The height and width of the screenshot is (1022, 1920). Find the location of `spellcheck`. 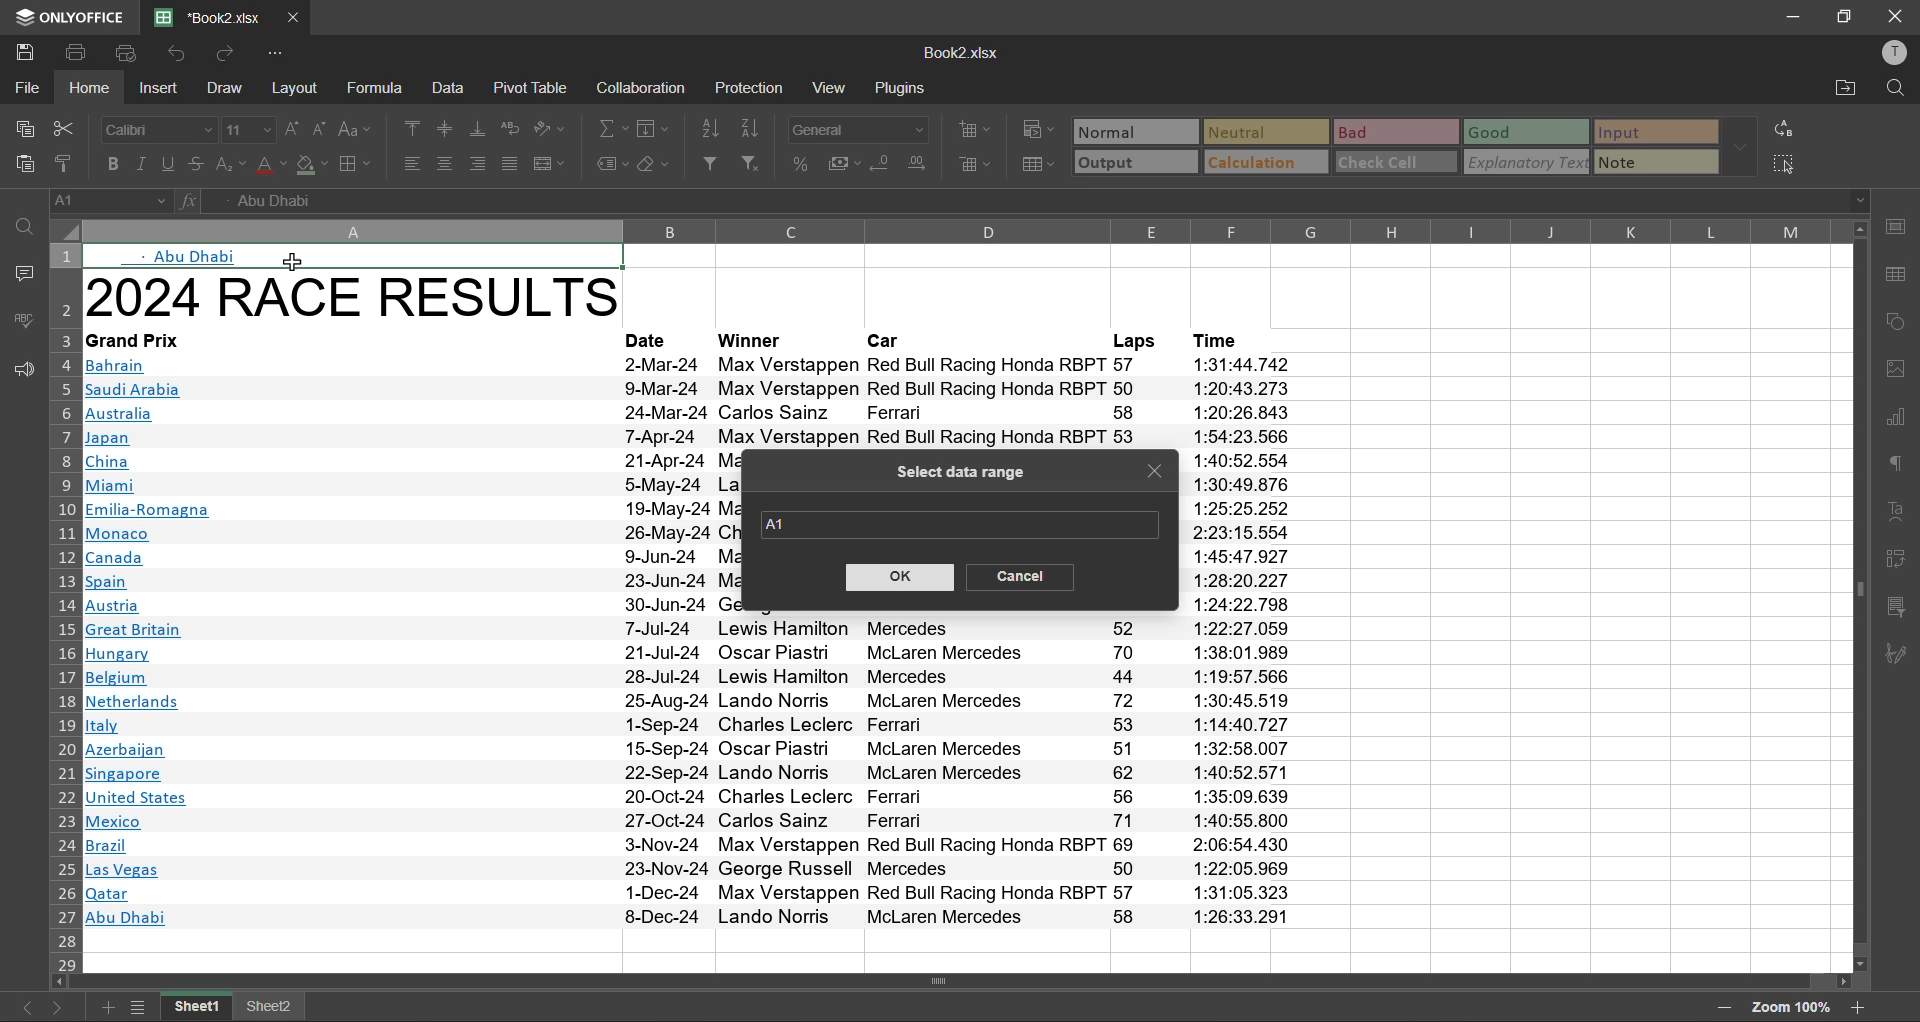

spellcheck is located at coordinates (30, 323).